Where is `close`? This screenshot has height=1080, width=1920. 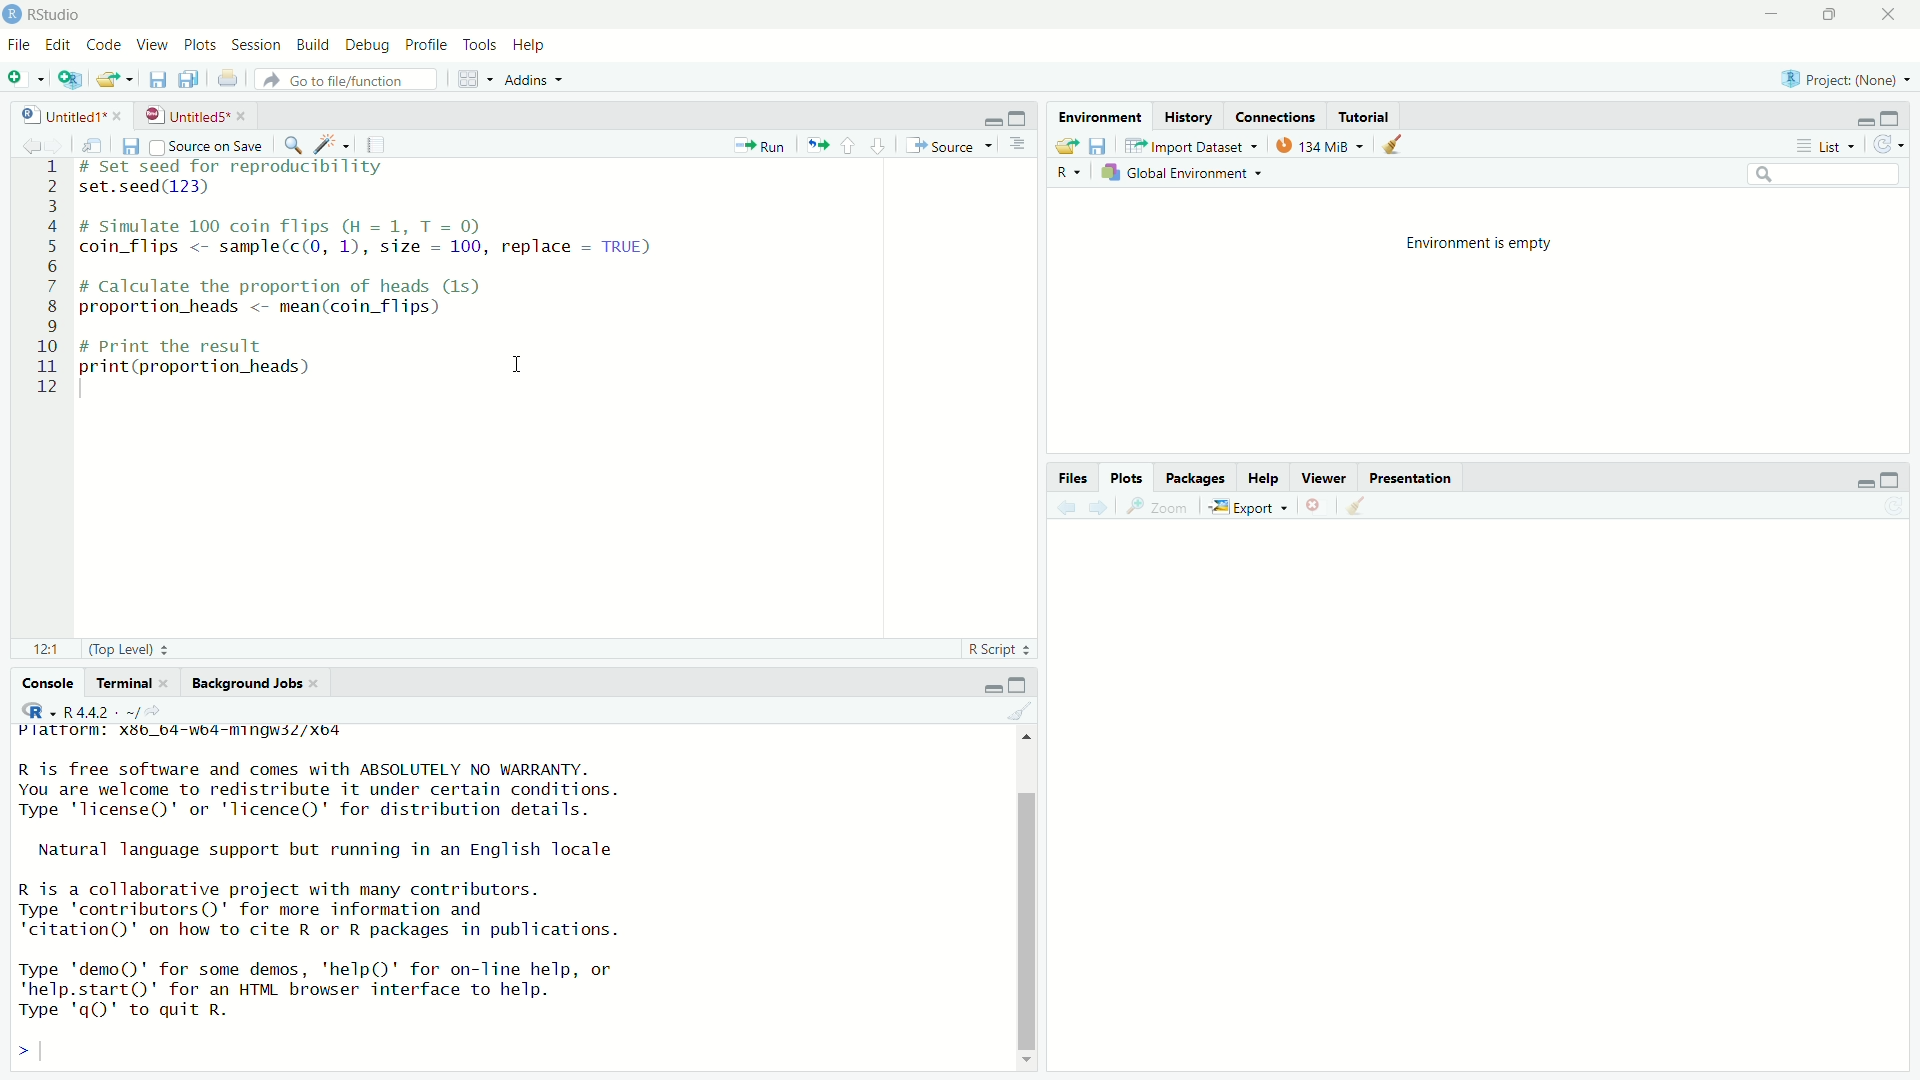
close is located at coordinates (1891, 12).